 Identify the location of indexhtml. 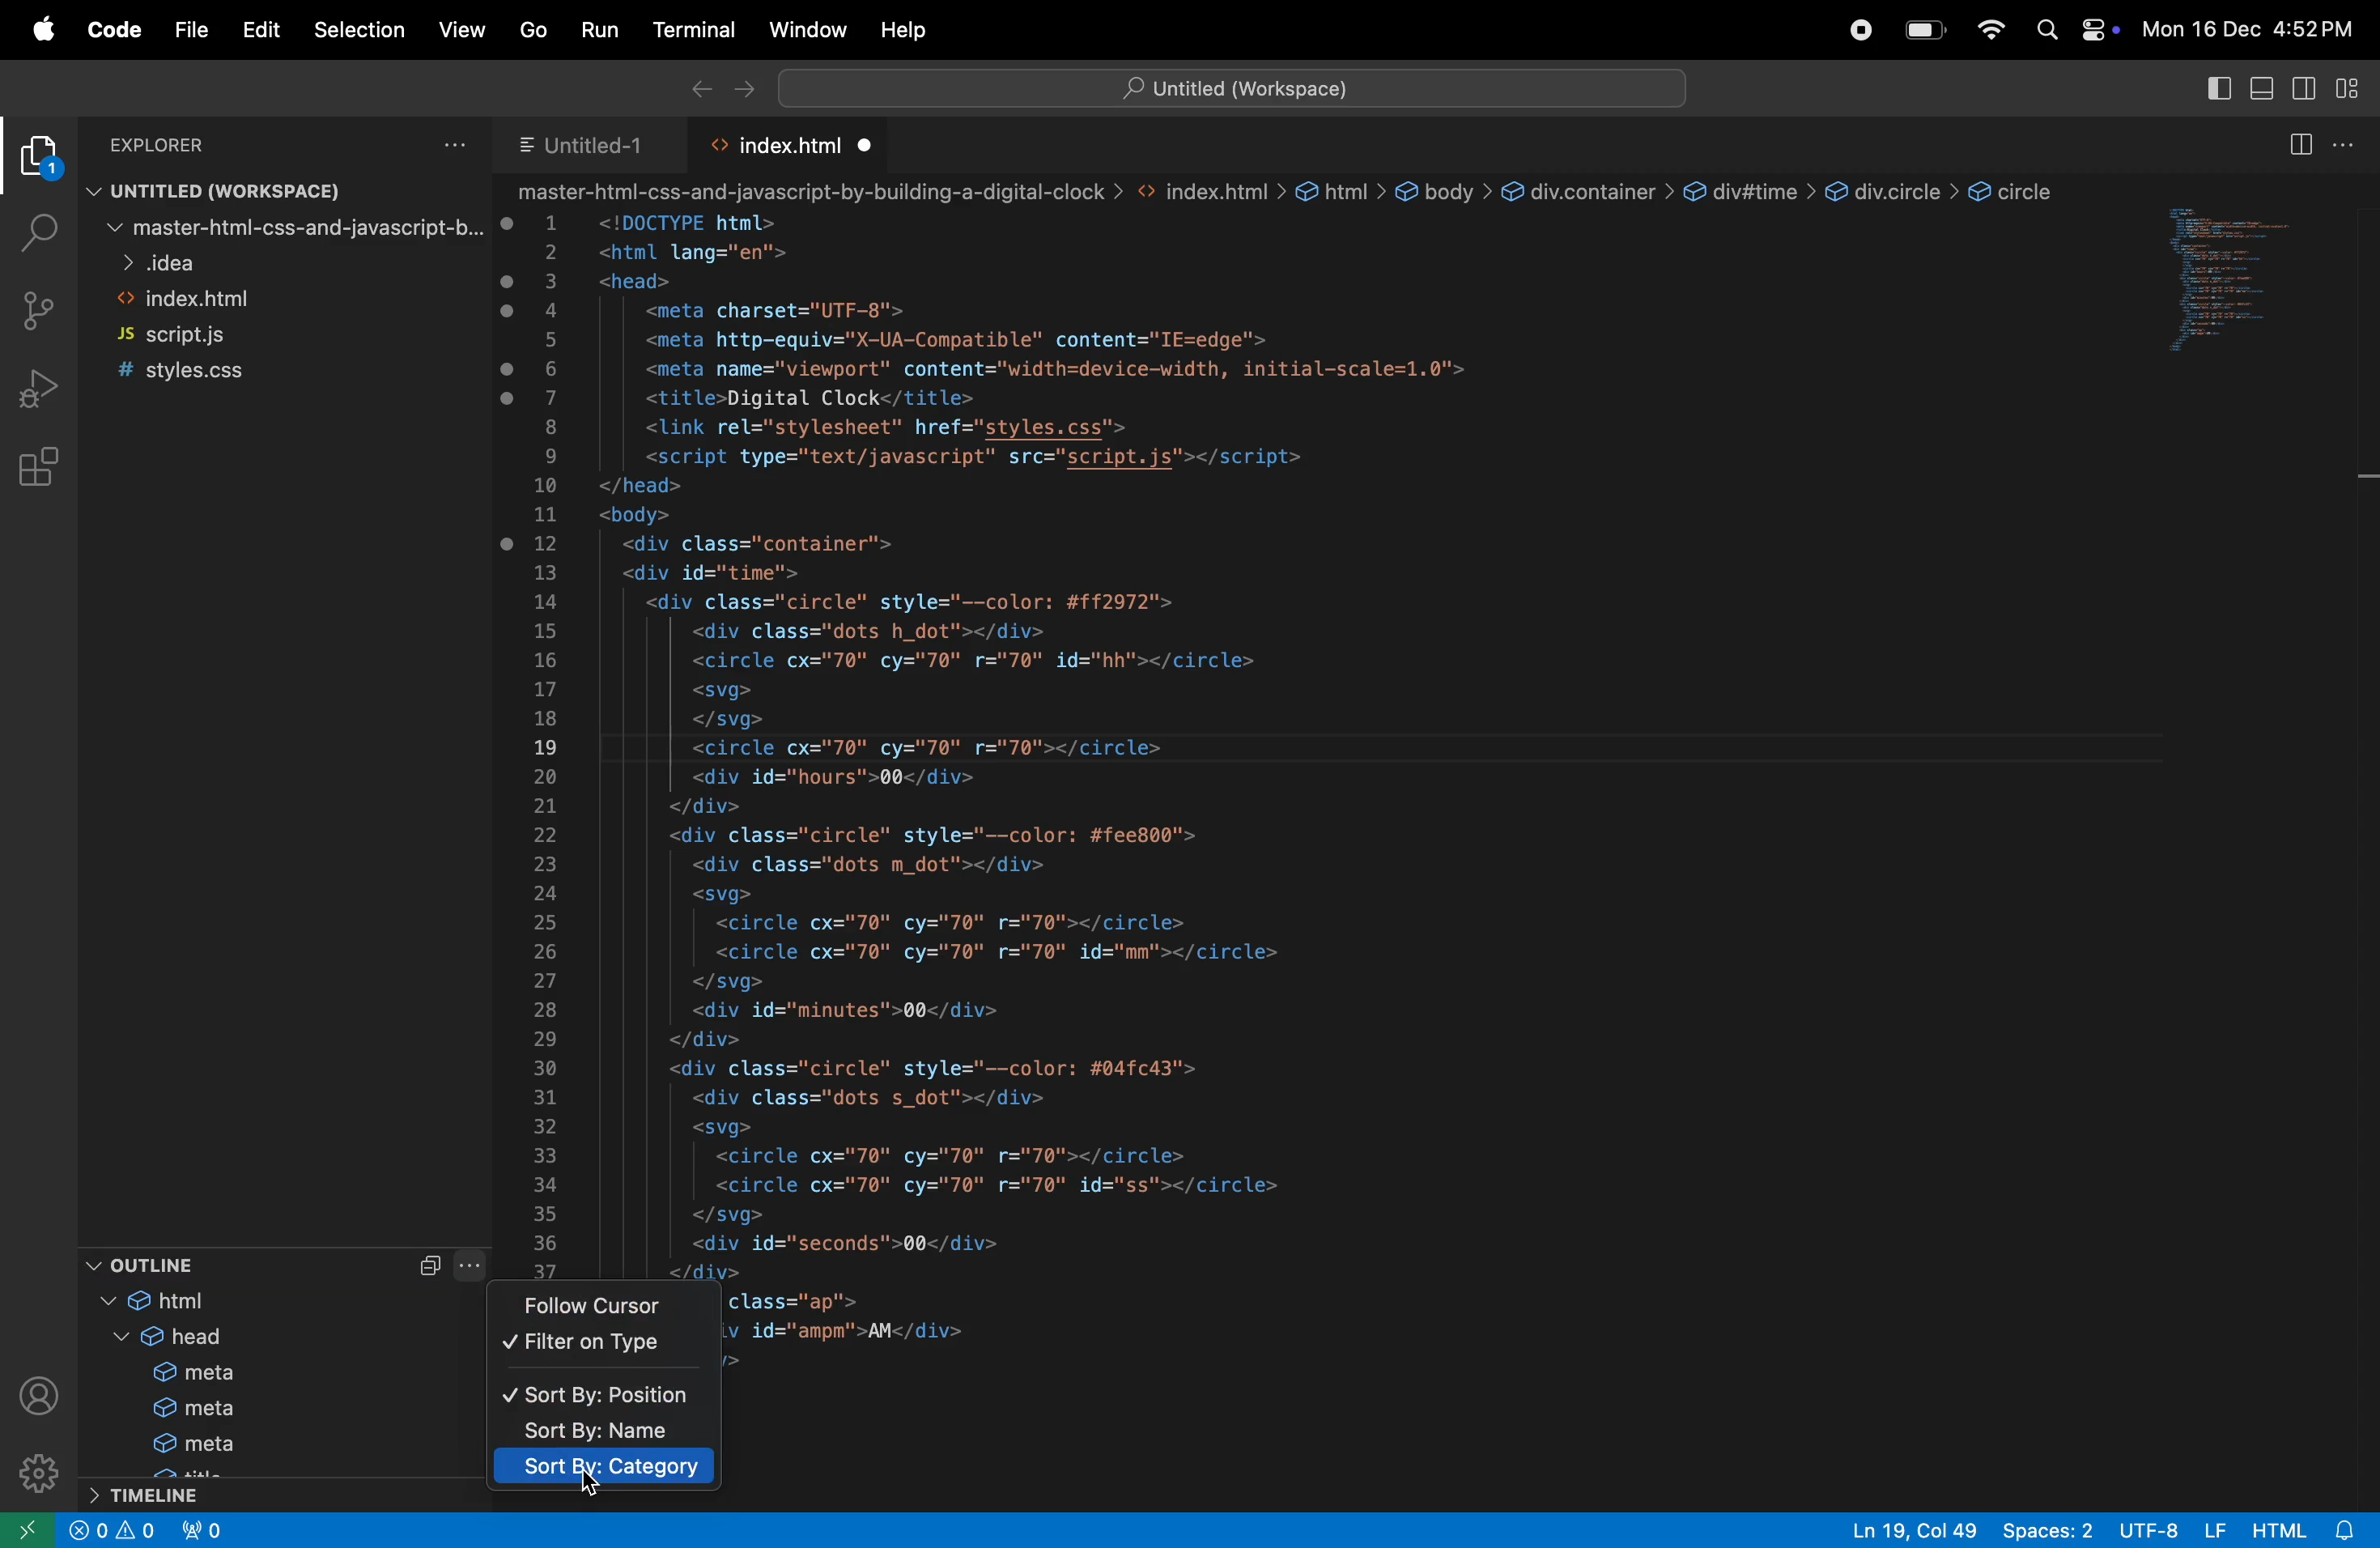
(288, 300).